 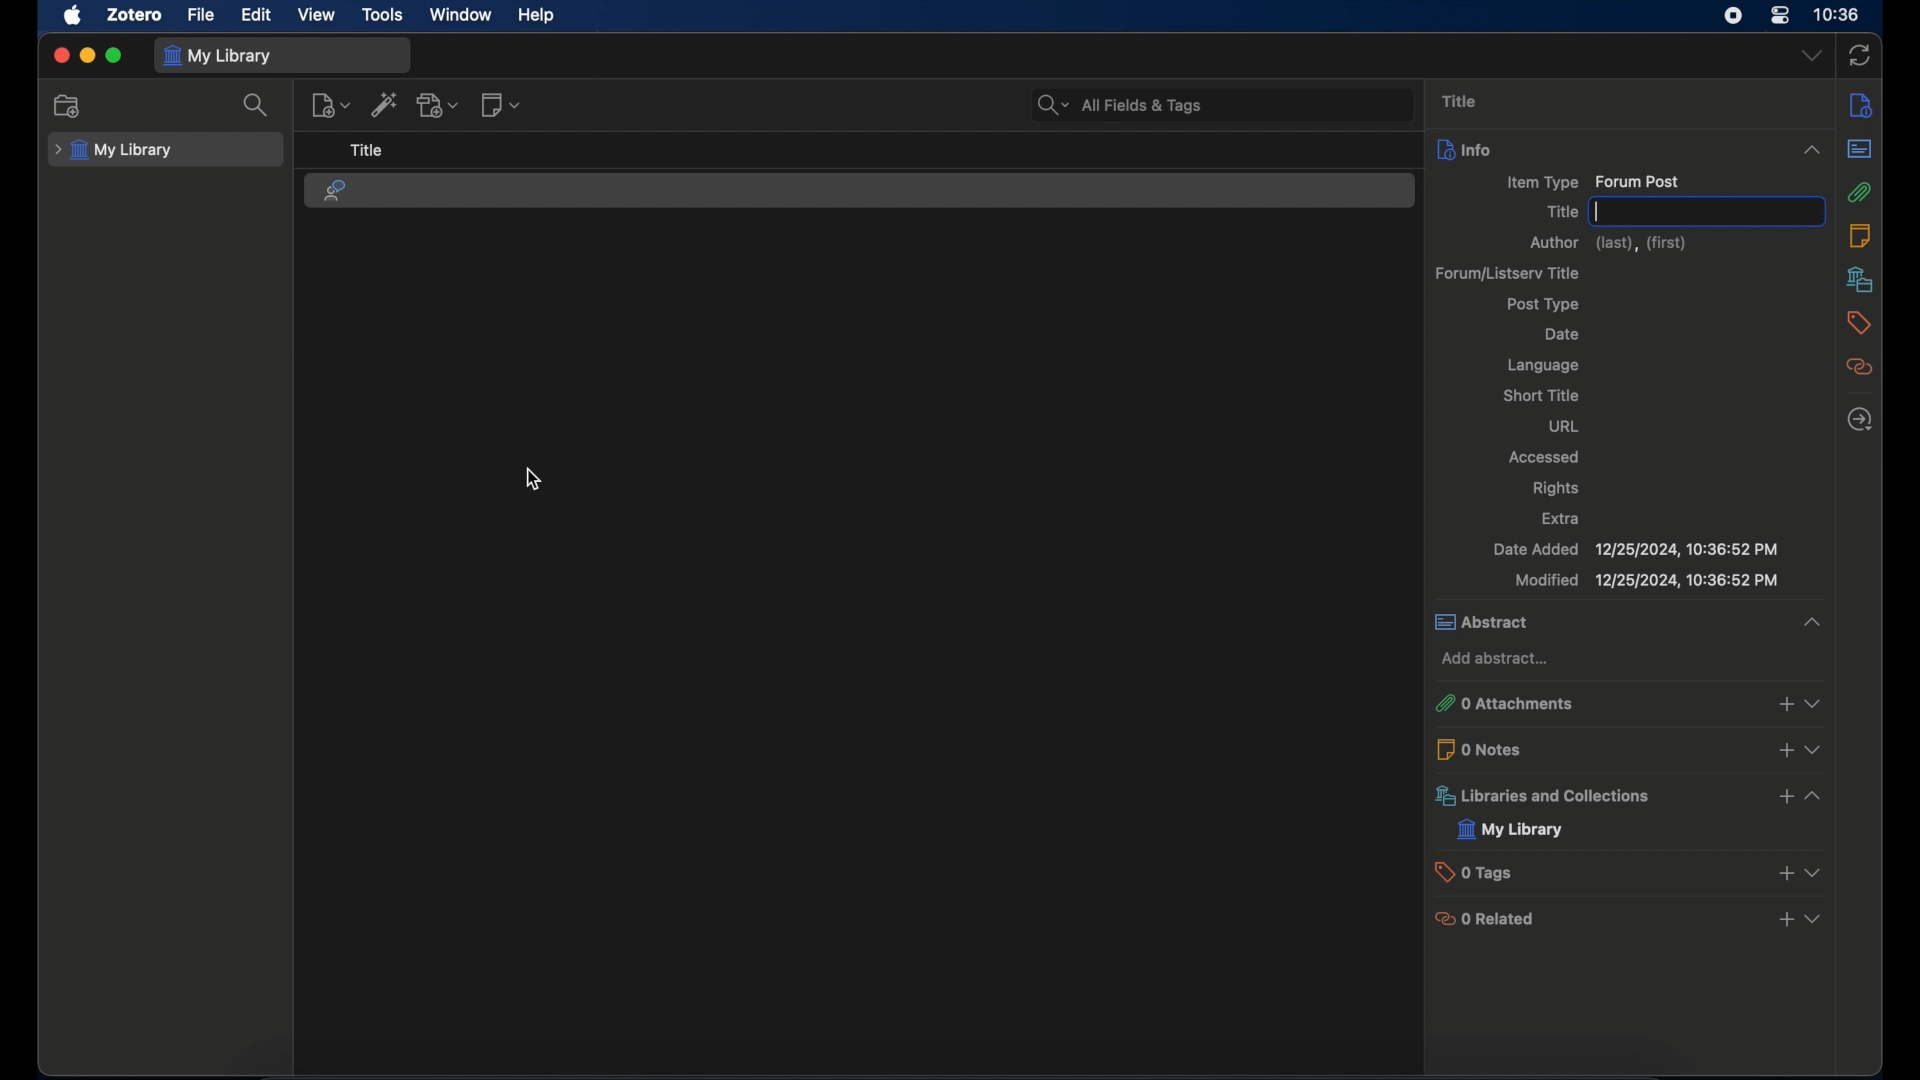 What do you see at coordinates (336, 191) in the screenshot?
I see `forum post` at bounding box center [336, 191].